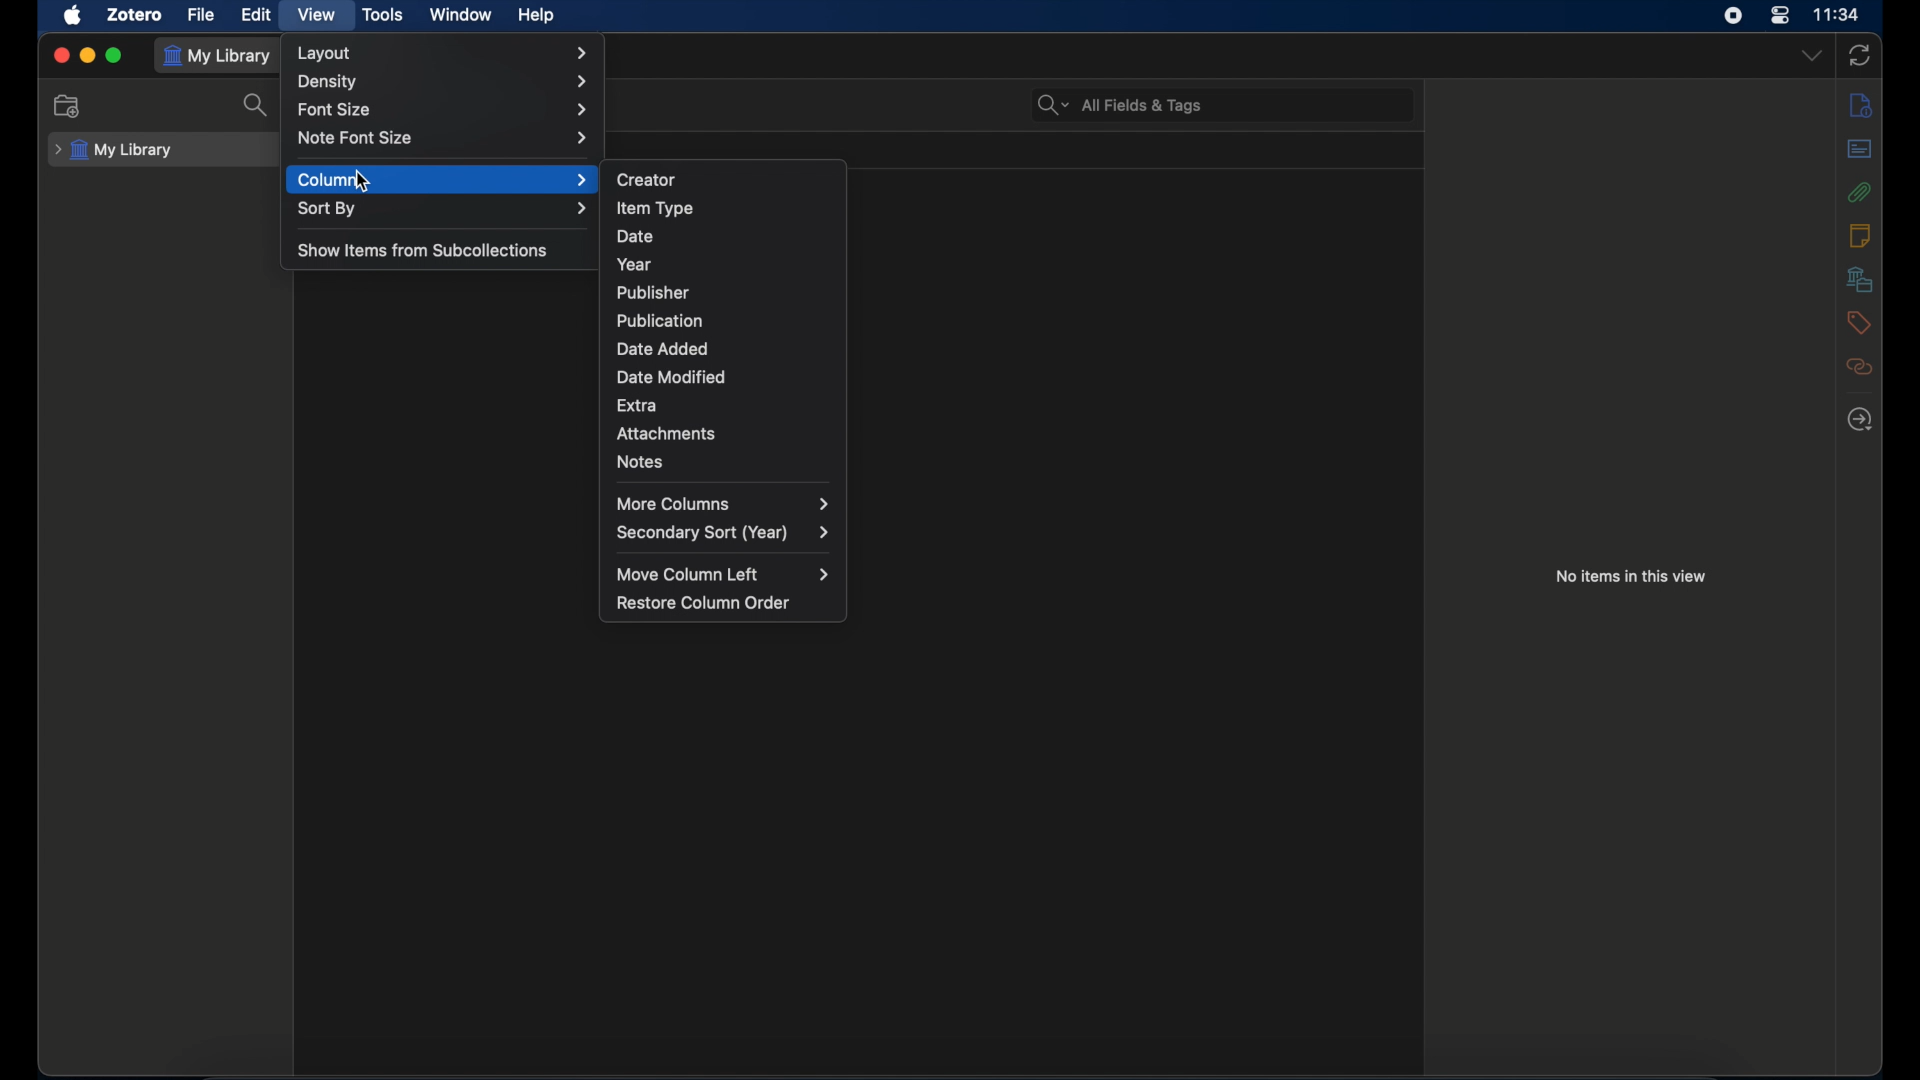  What do you see at coordinates (1859, 55) in the screenshot?
I see `sync` at bounding box center [1859, 55].